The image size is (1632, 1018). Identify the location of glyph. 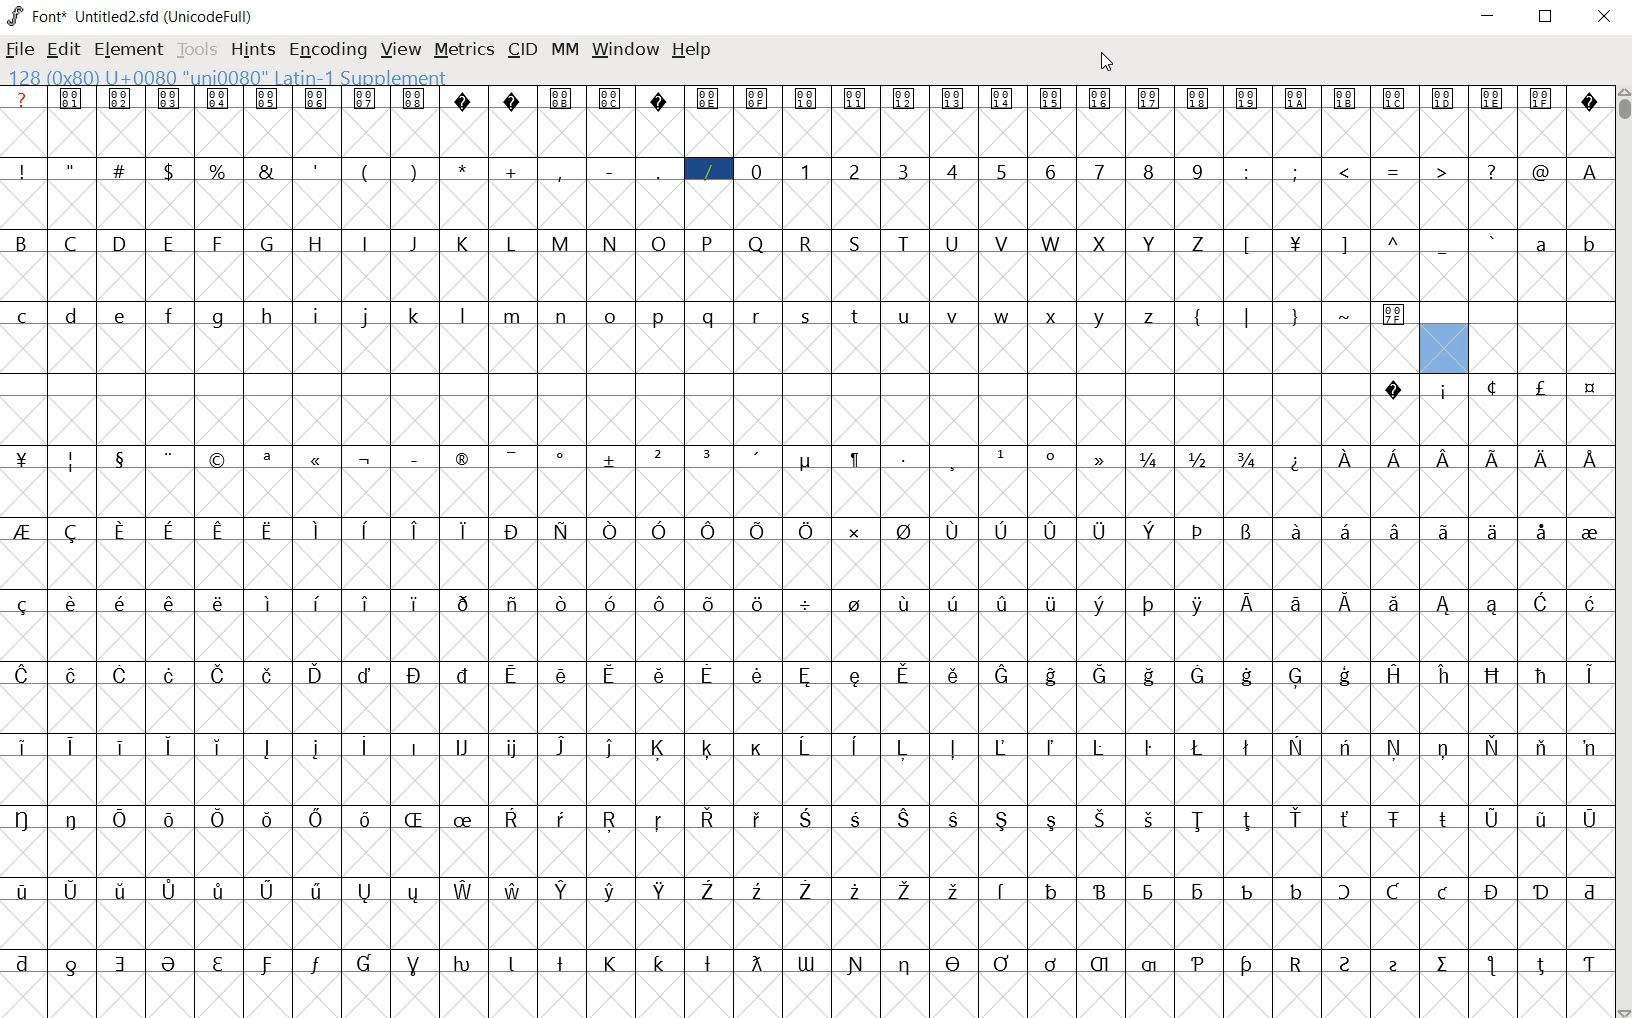
(267, 532).